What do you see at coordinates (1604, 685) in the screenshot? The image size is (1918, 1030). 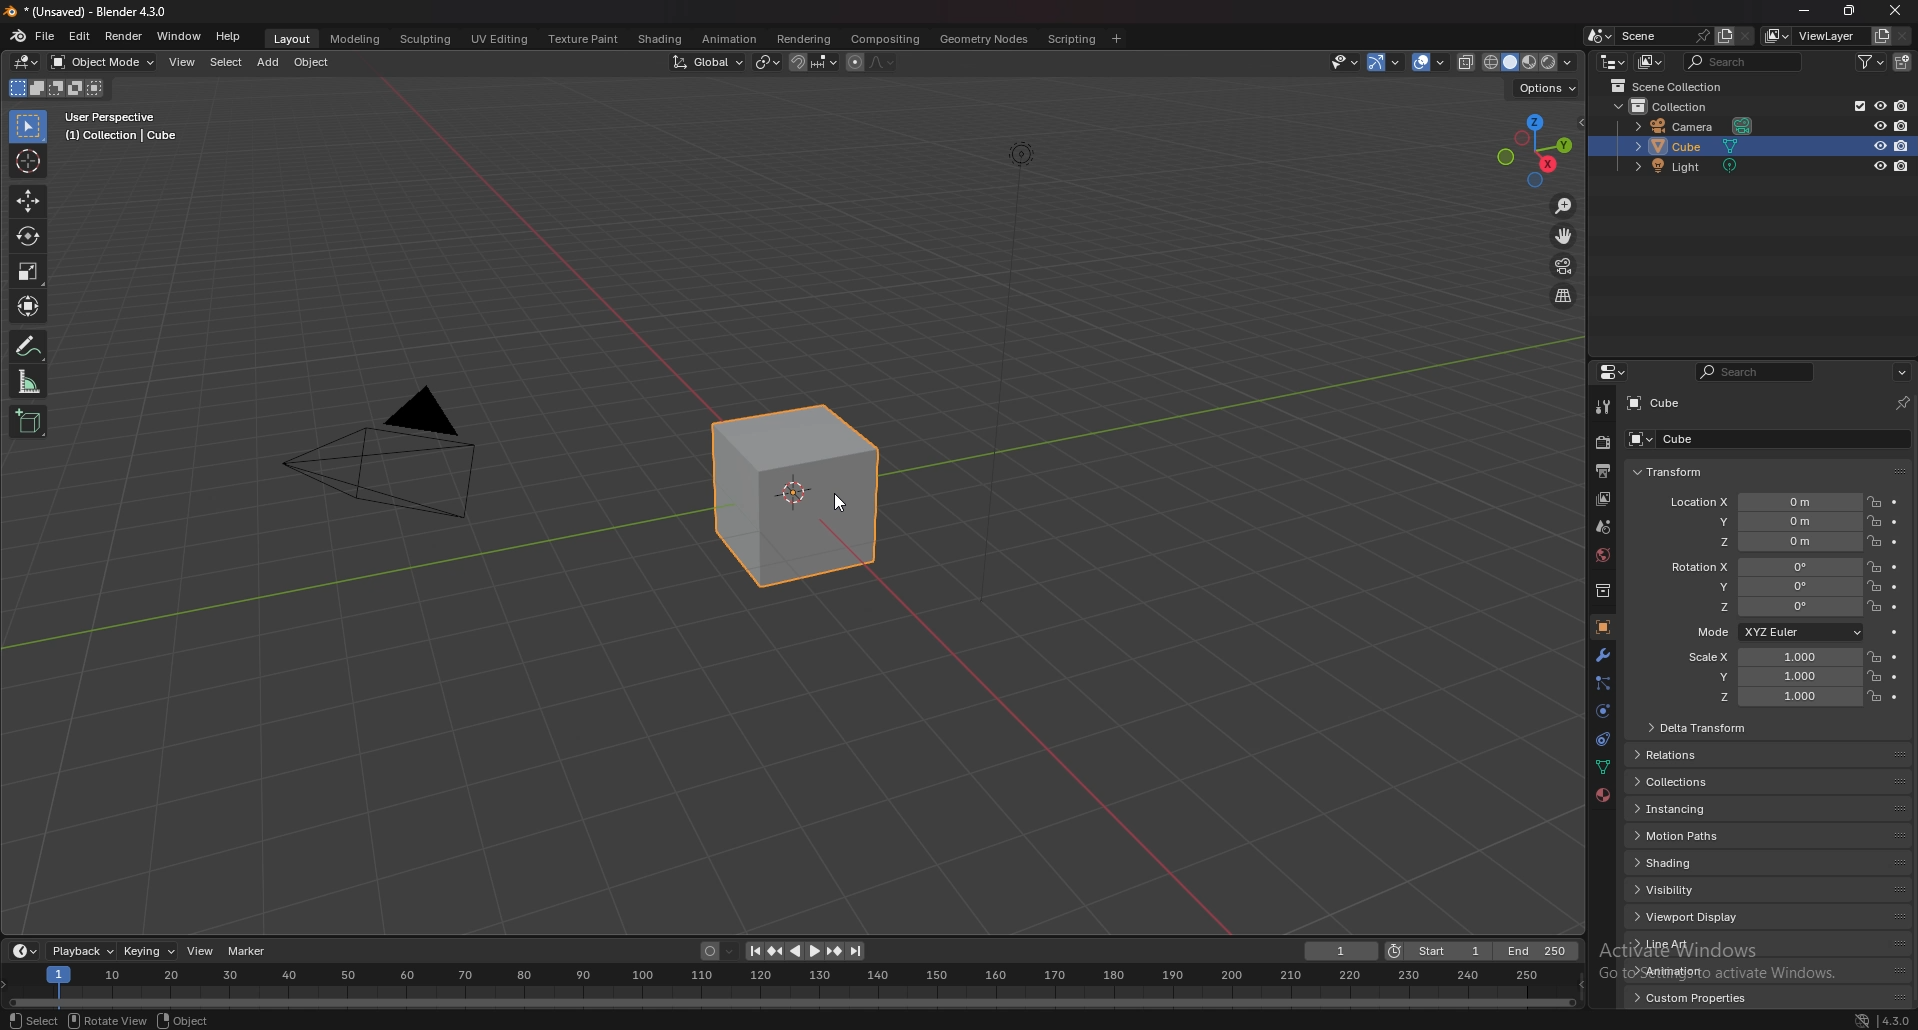 I see `particles` at bounding box center [1604, 685].